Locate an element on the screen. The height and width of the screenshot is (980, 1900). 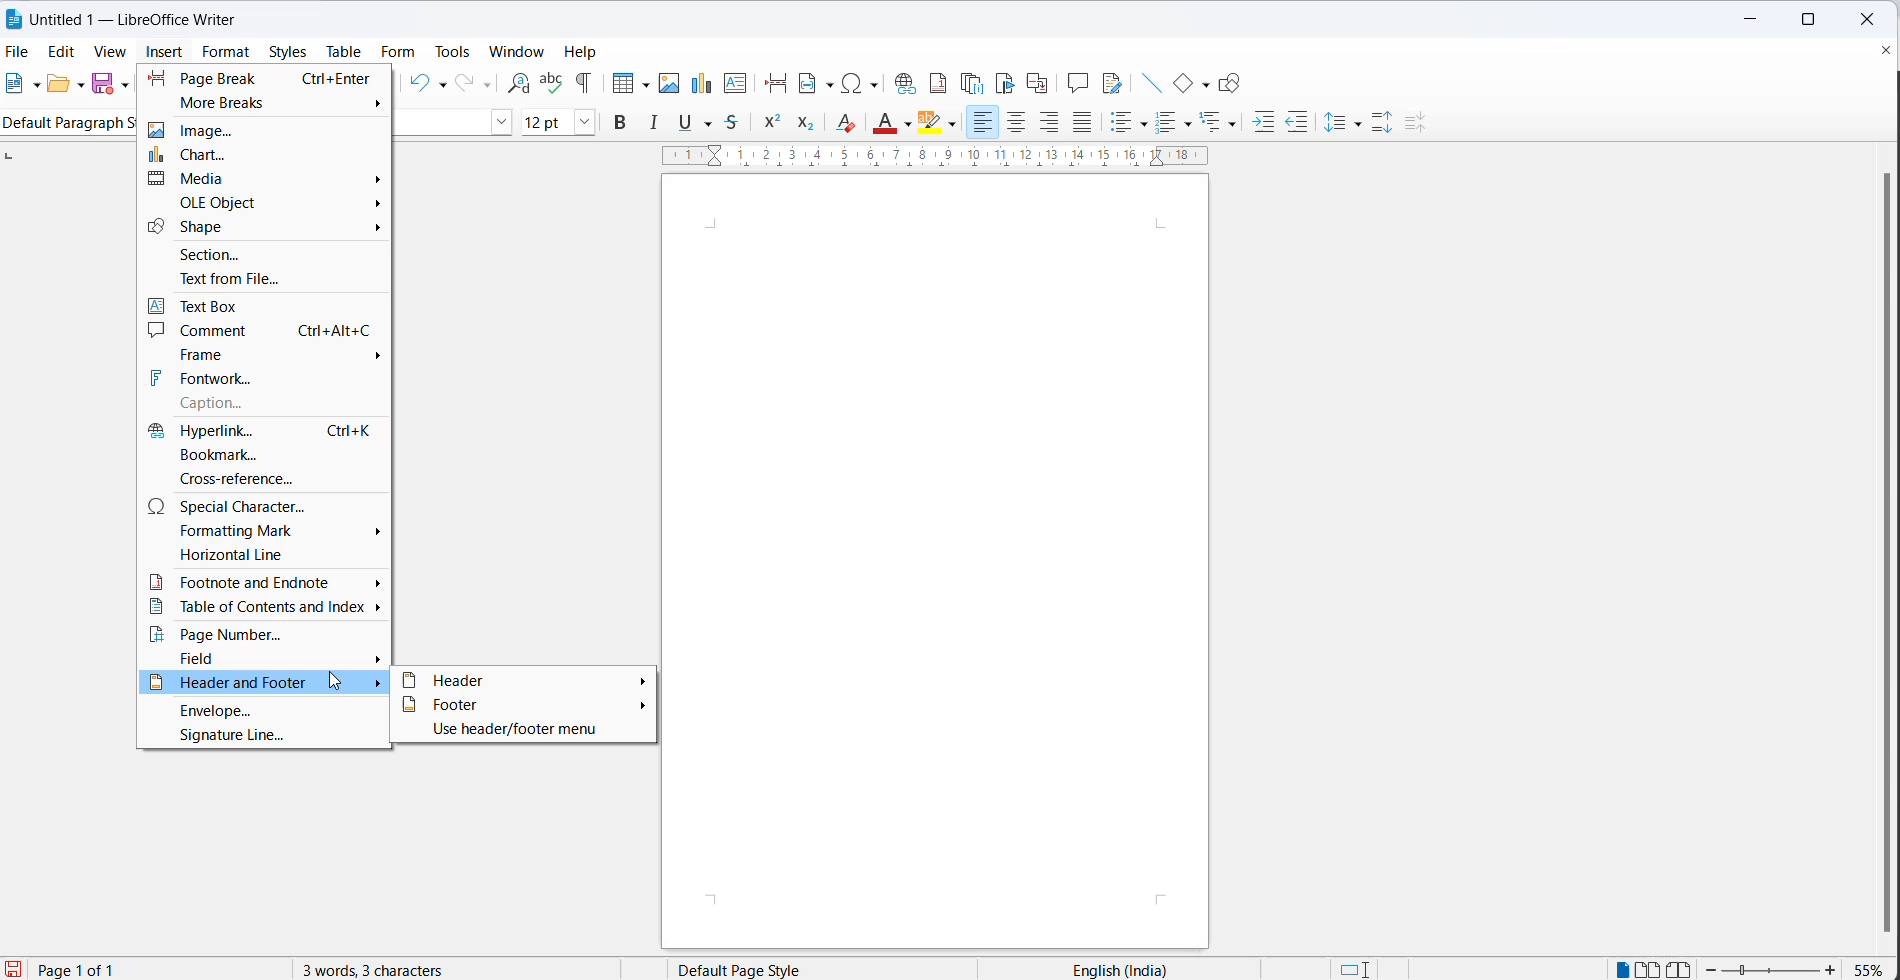
chart is located at coordinates (264, 155).